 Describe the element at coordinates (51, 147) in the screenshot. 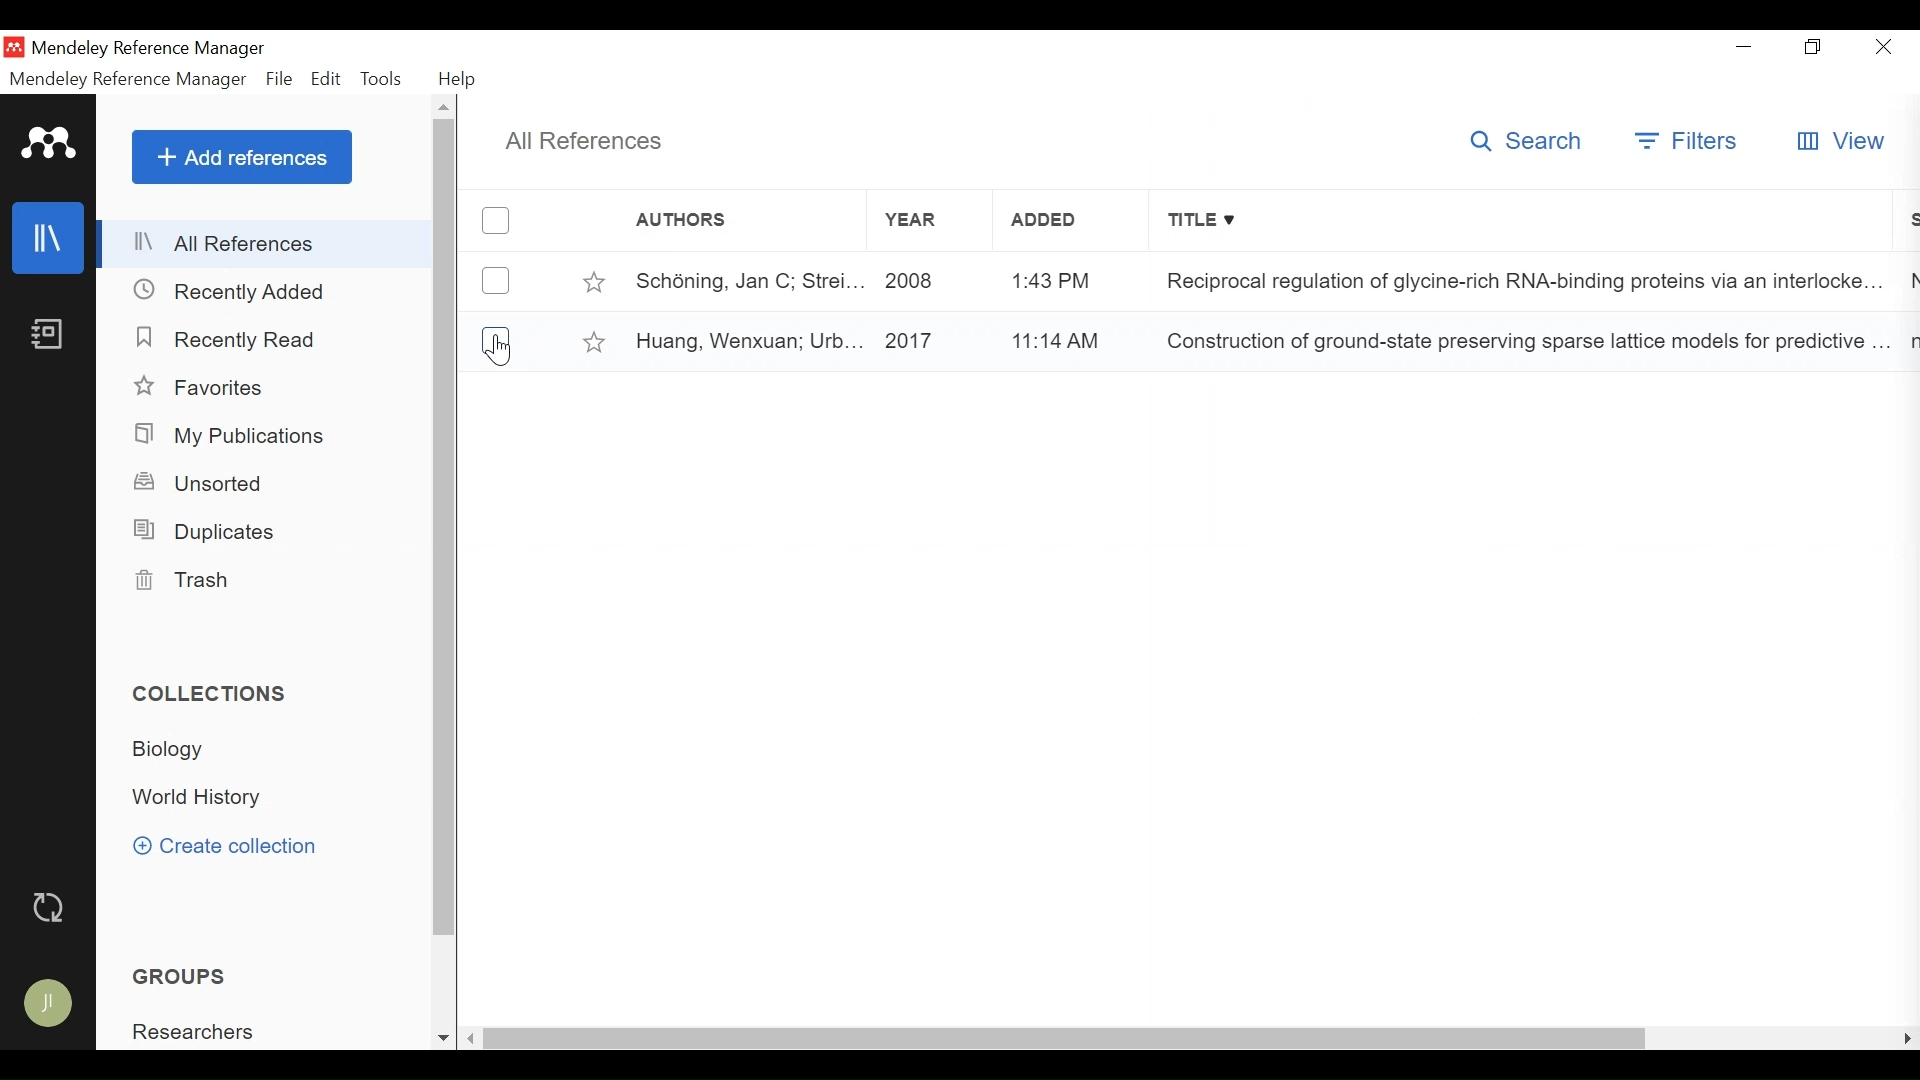

I see `Mendeley Logo` at that location.